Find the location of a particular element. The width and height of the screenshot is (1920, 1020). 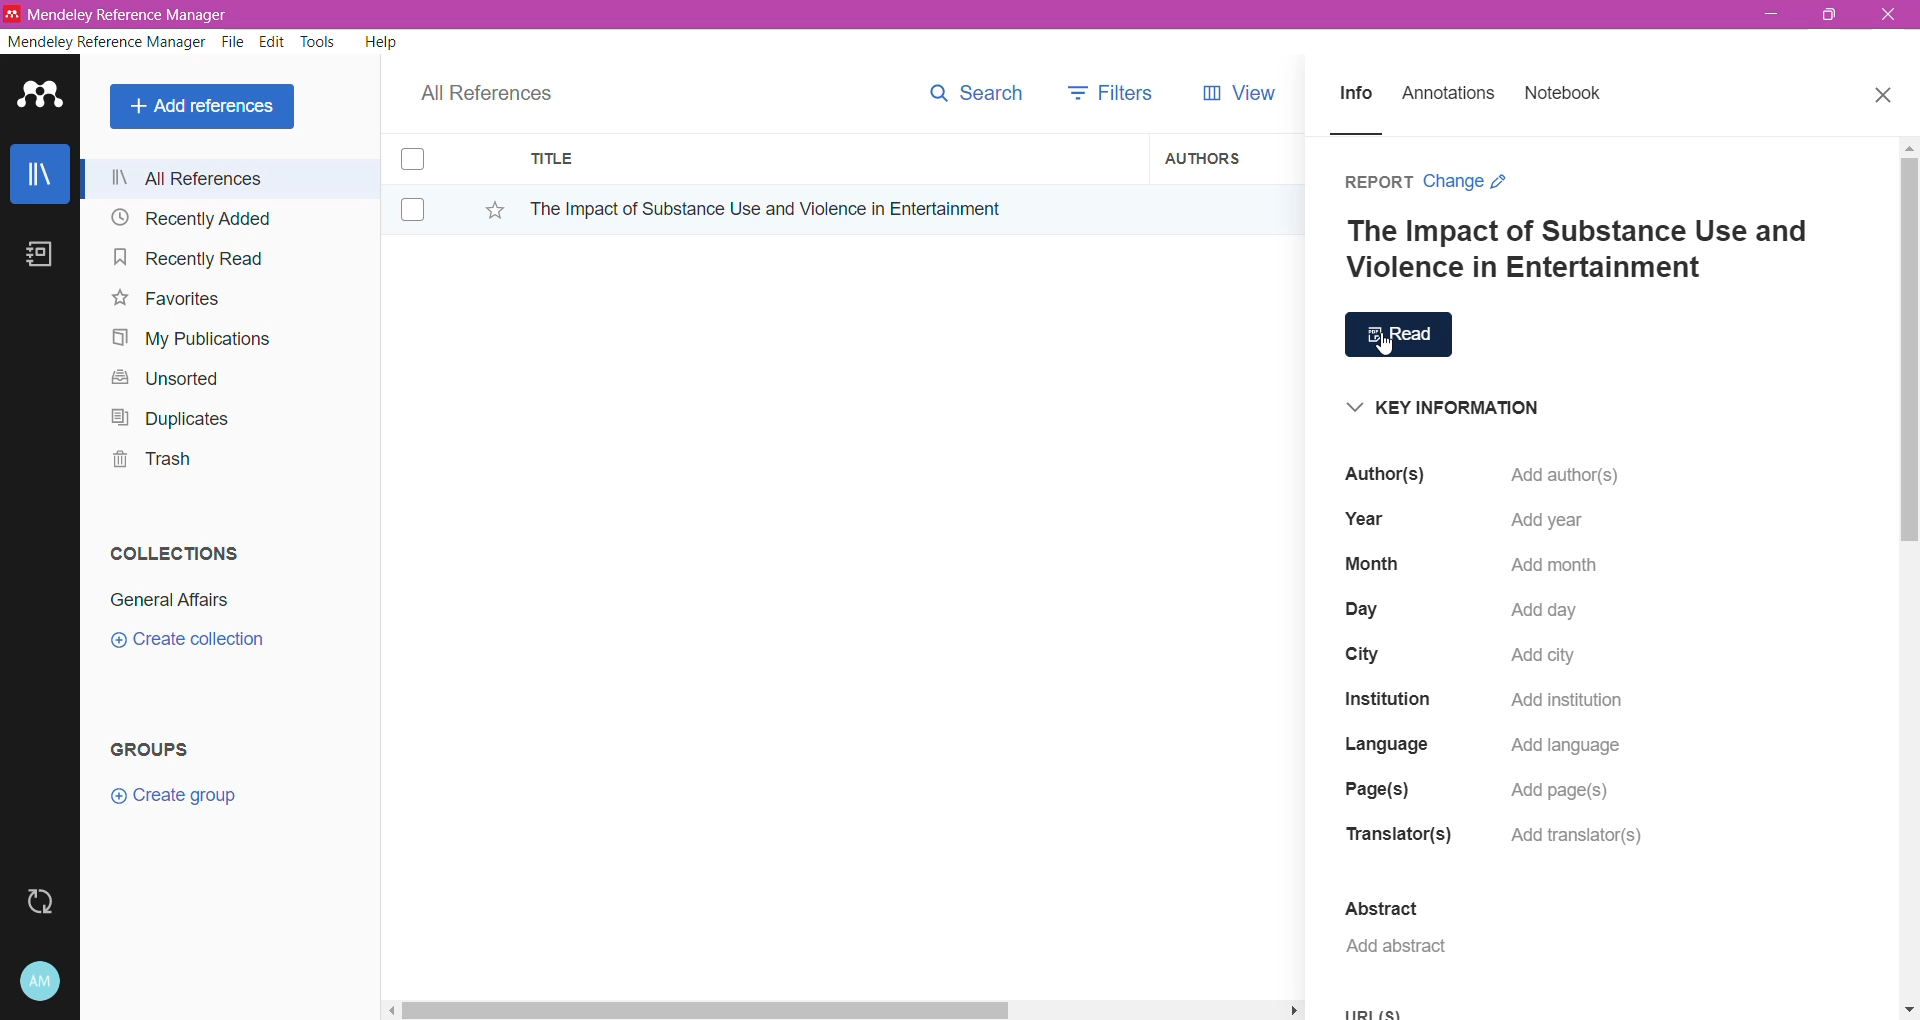

Account and Help is located at coordinates (40, 982).